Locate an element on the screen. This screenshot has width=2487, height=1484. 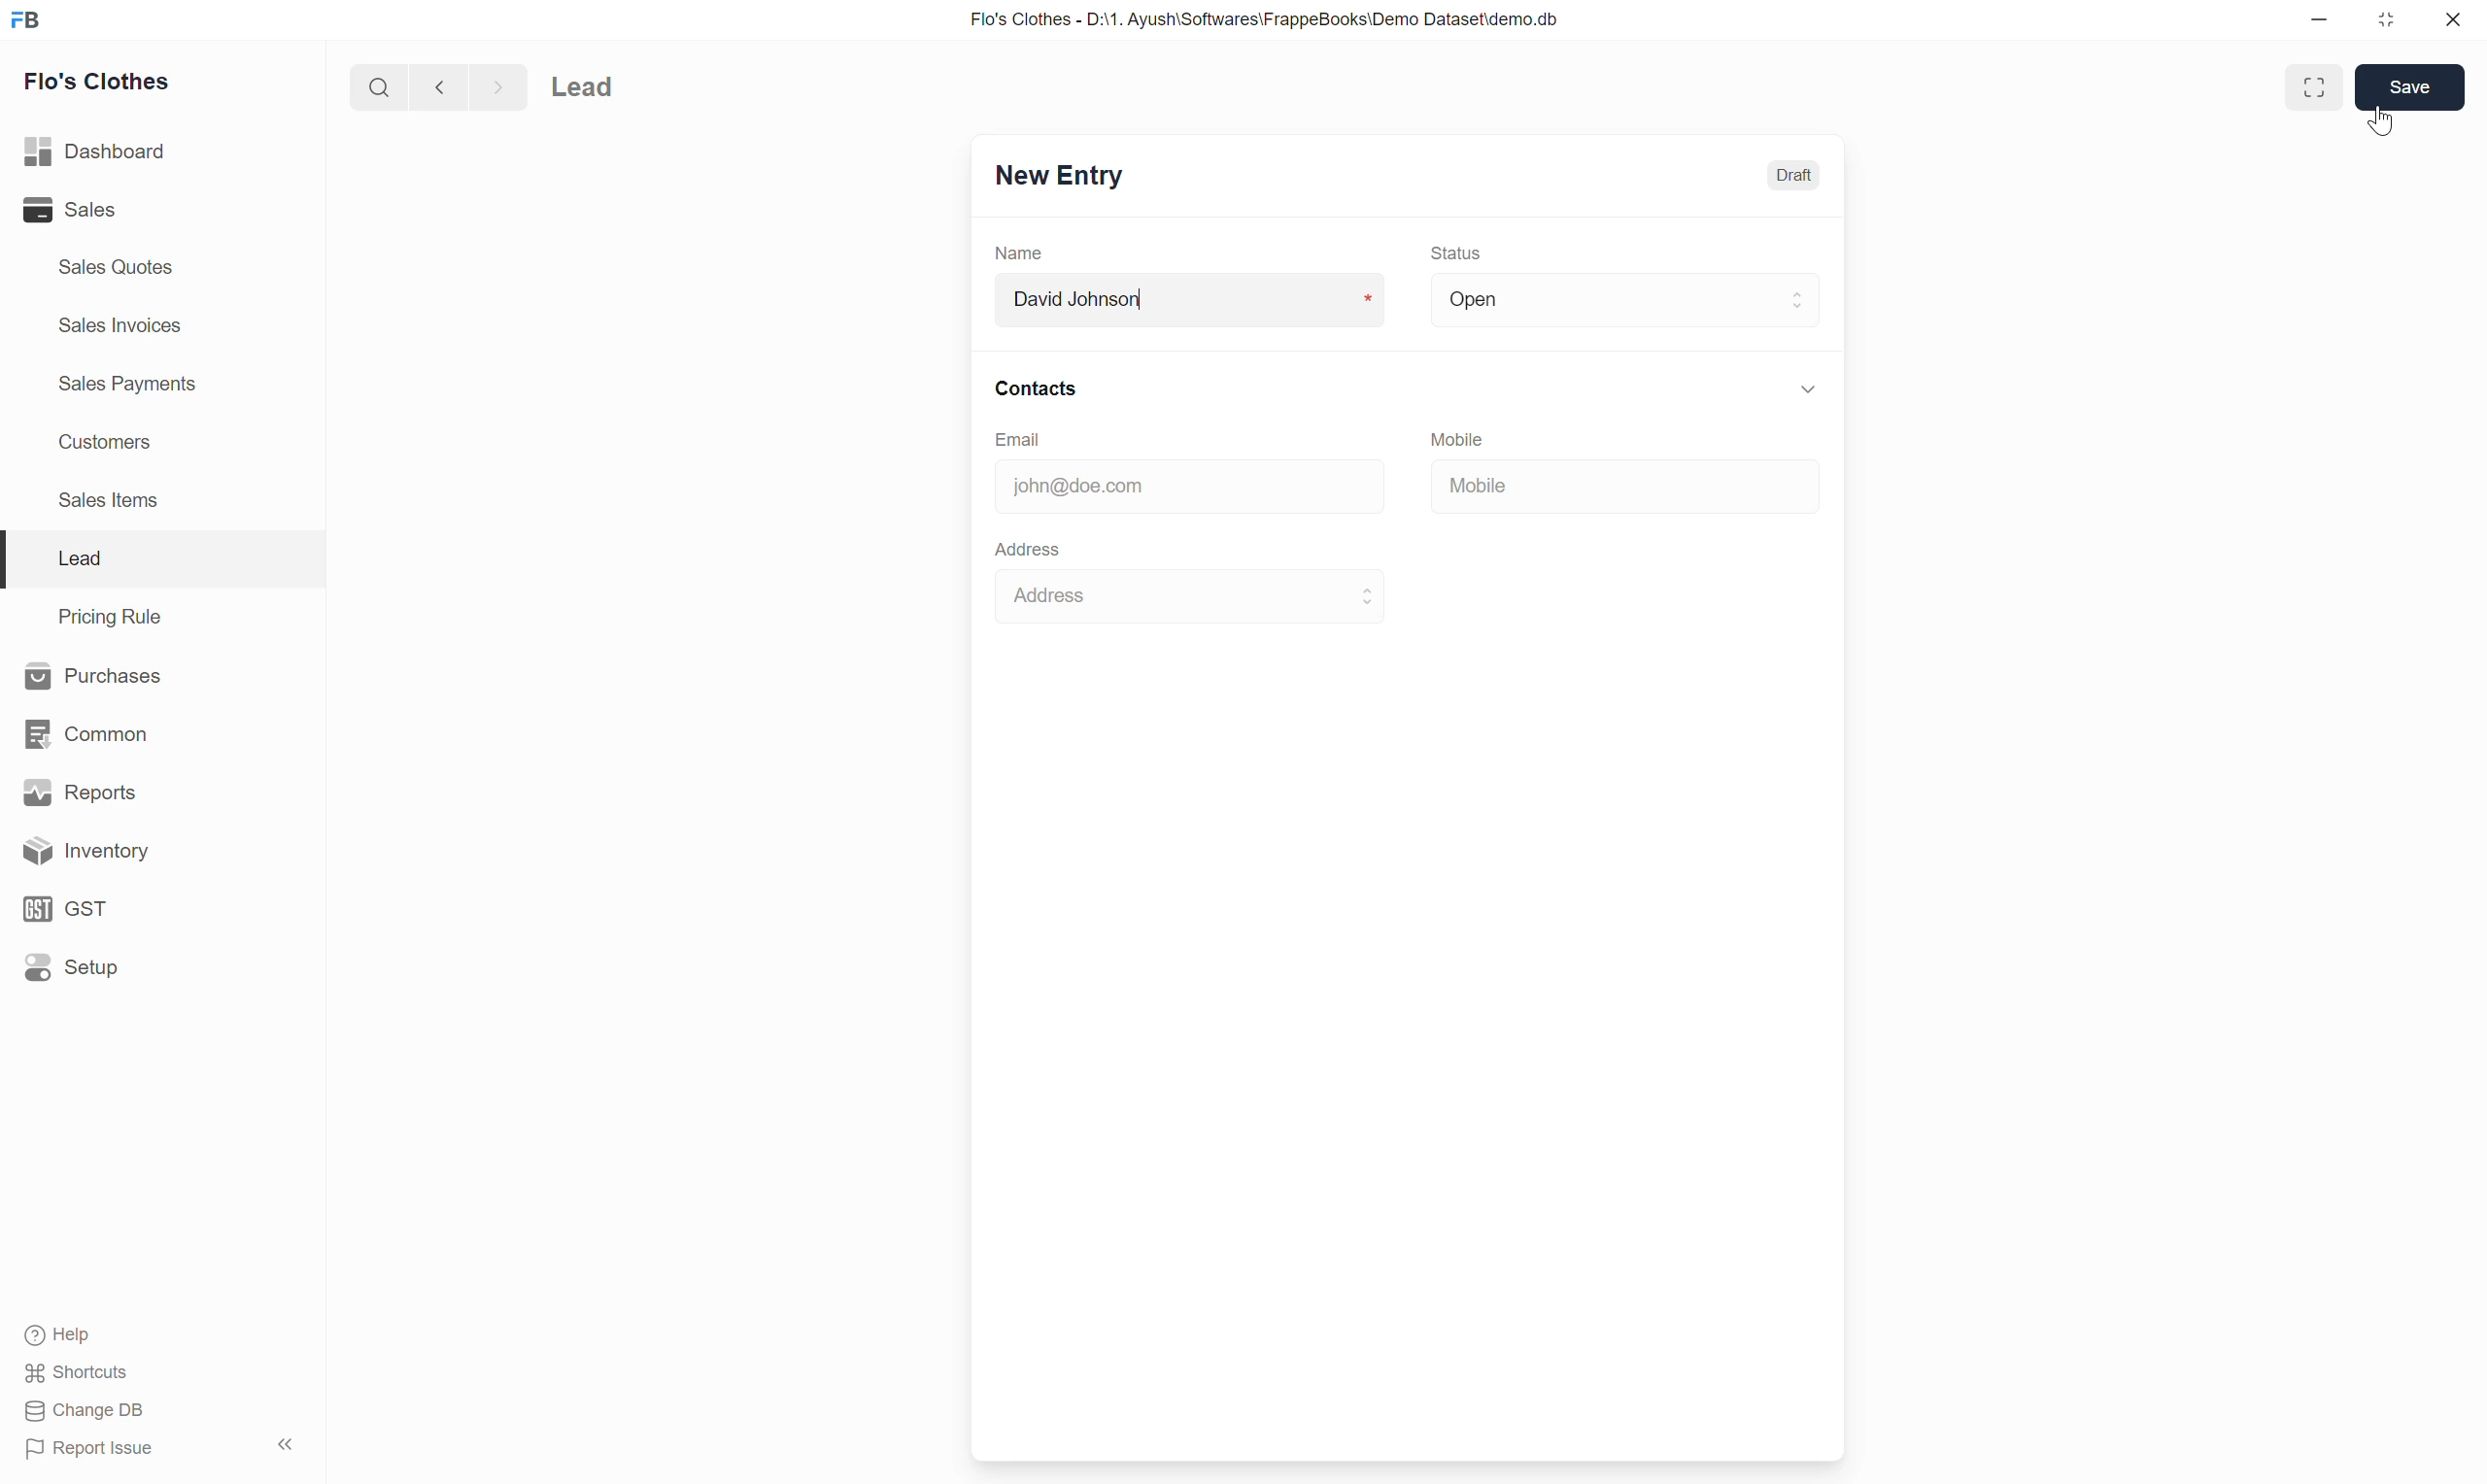
john@doe.com is located at coordinates (1168, 487).